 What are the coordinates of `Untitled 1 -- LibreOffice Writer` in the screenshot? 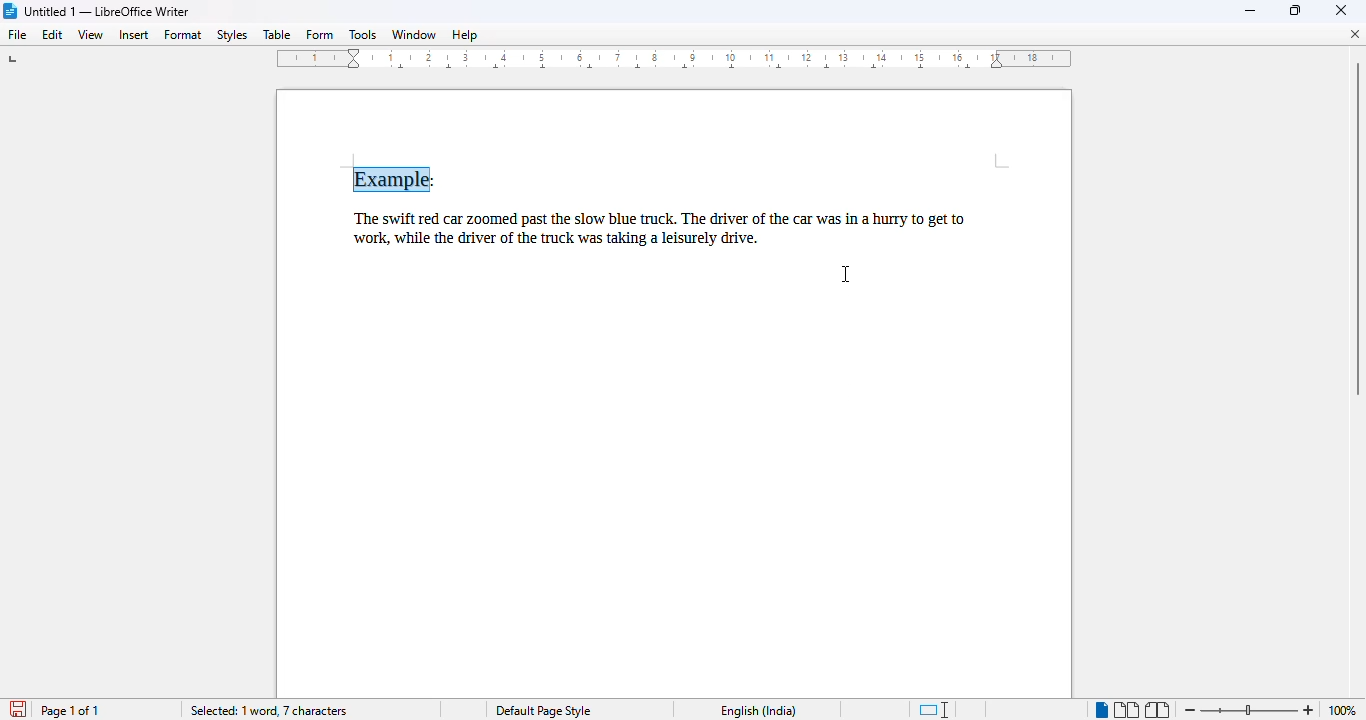 It's located at (109, 11).